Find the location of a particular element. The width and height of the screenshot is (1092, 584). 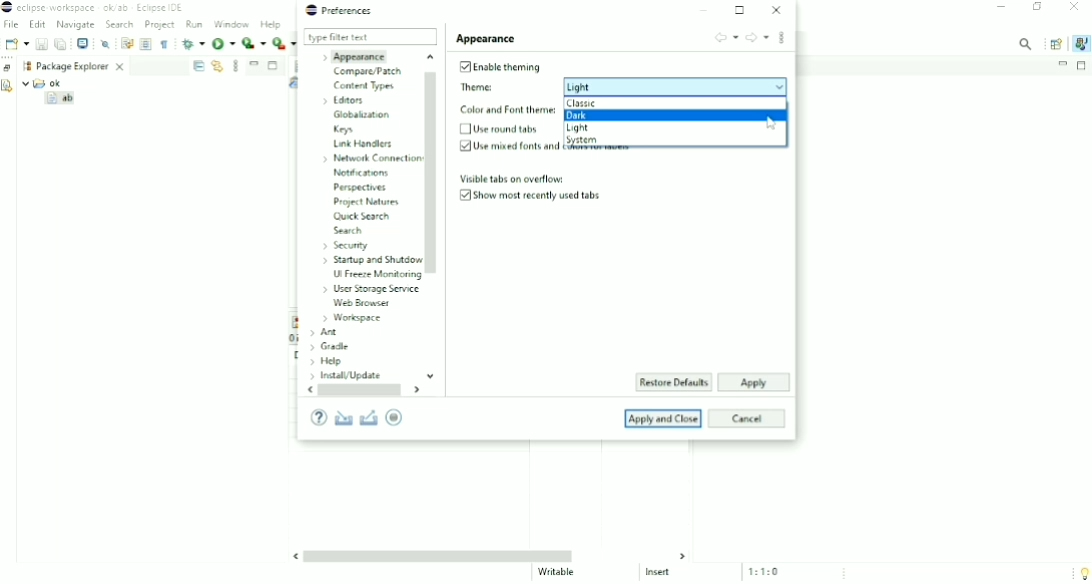

Globalization is located at coordinates (362, 116).